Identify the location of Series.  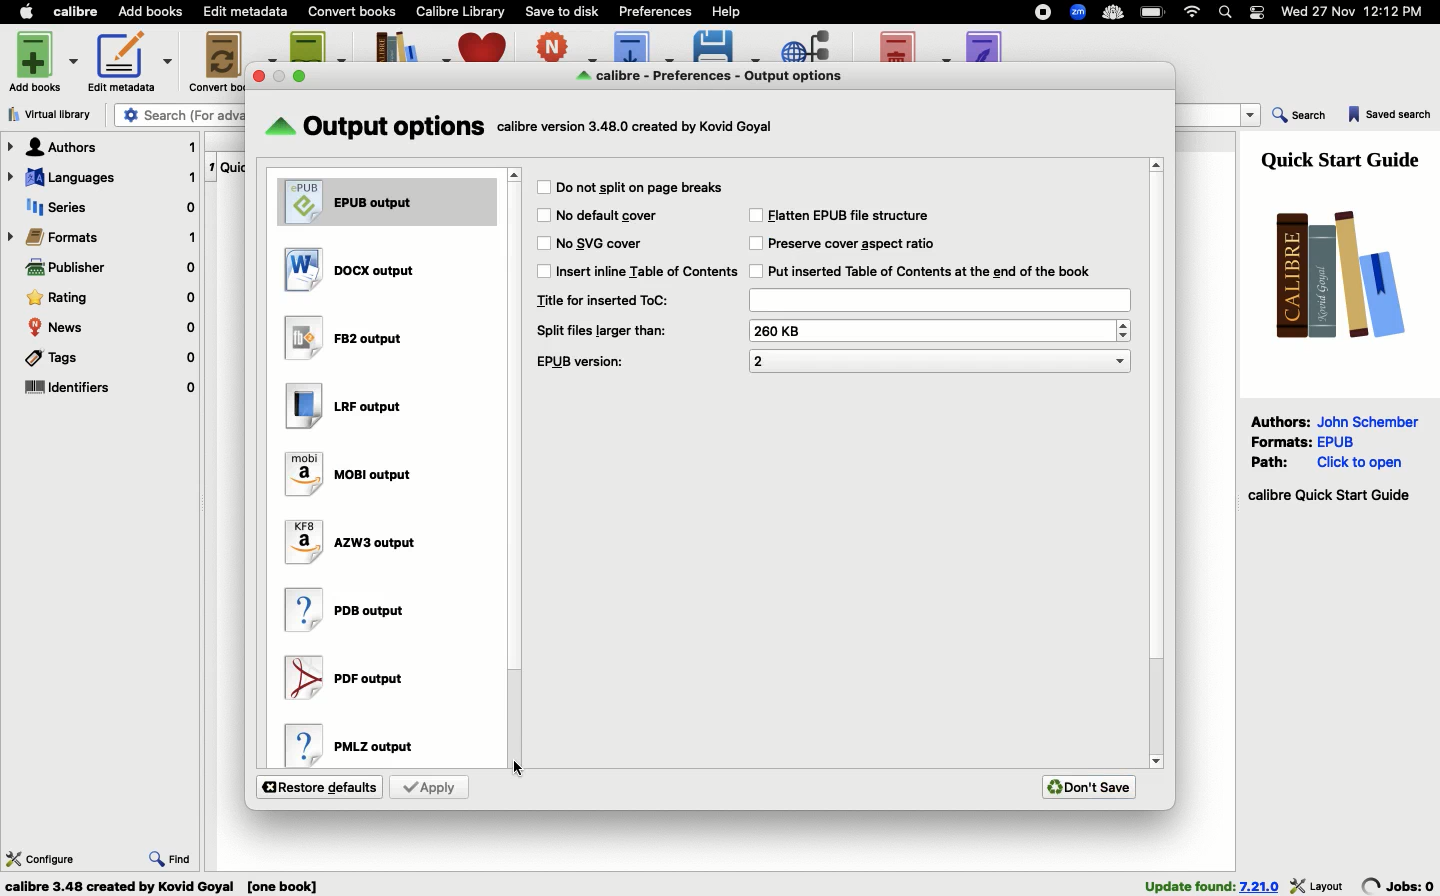
(107, 209).